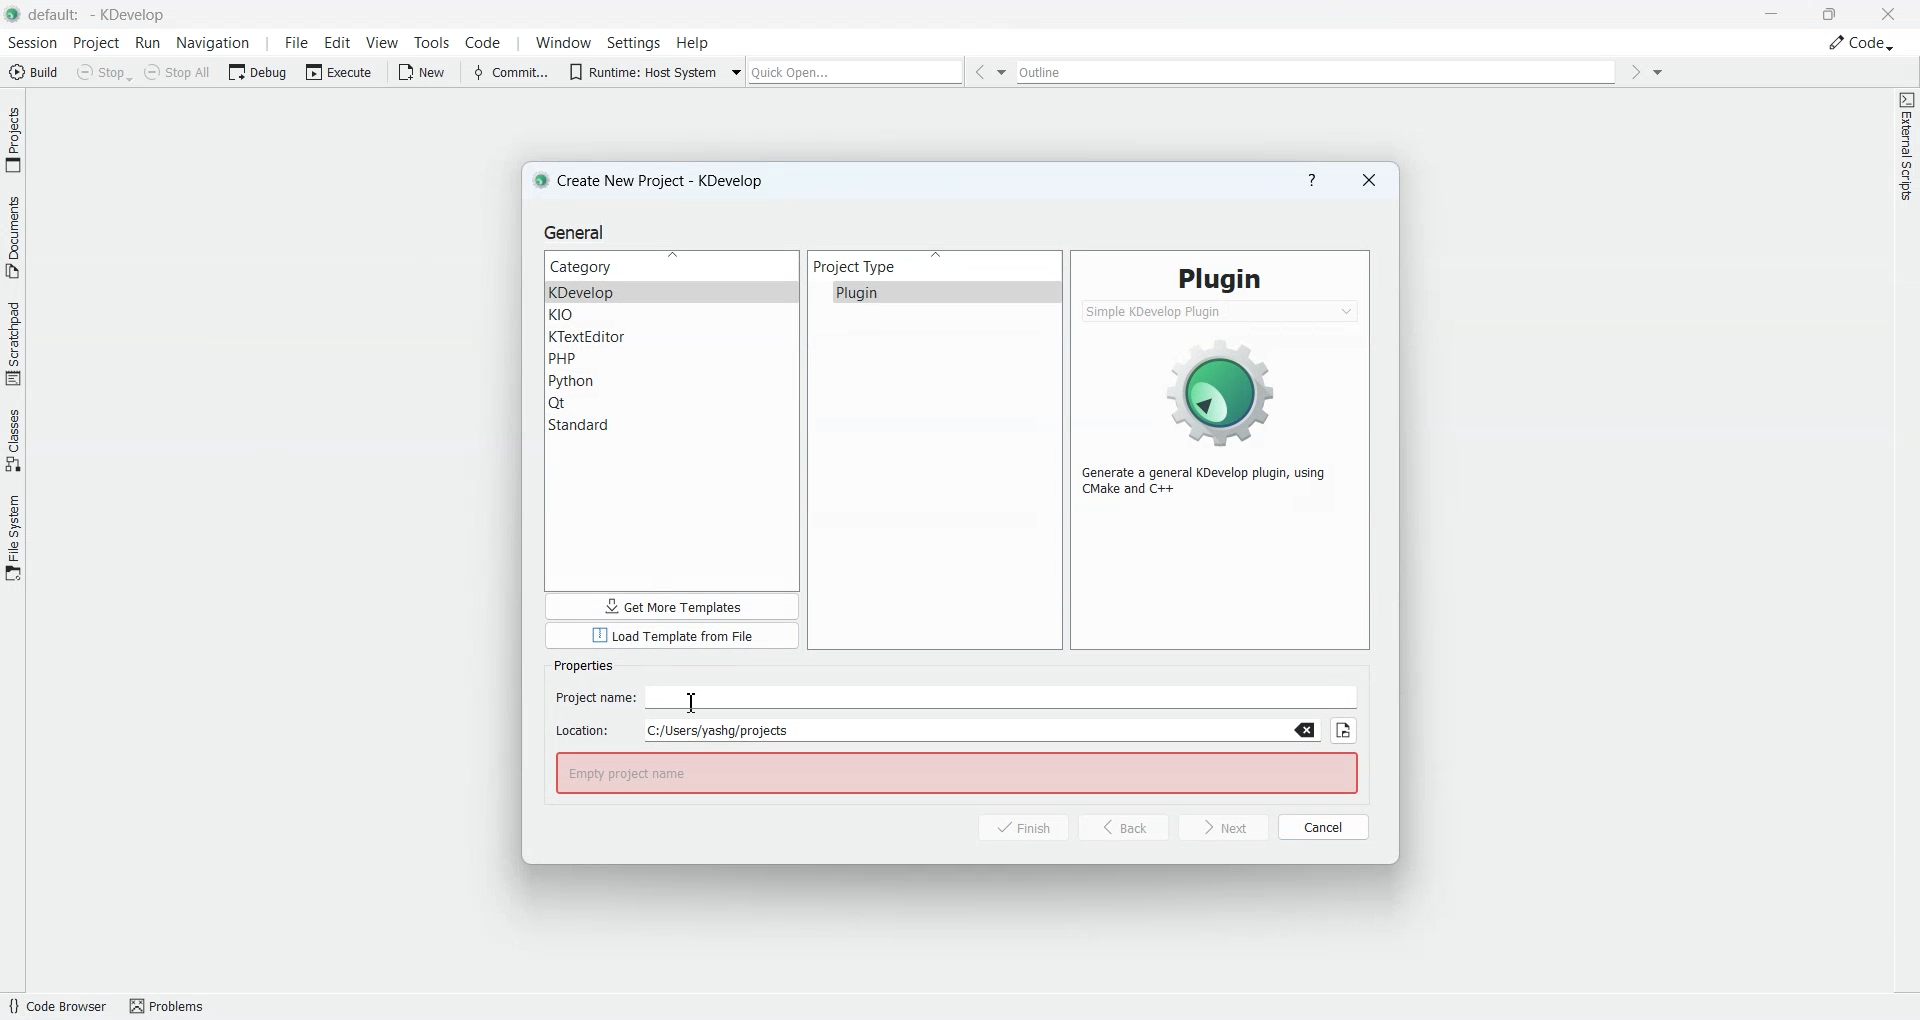 This screenshot has width=1920, height=1020. Describe the element at coordinates (383, 42) in the screenshot. I see `View` at that location.